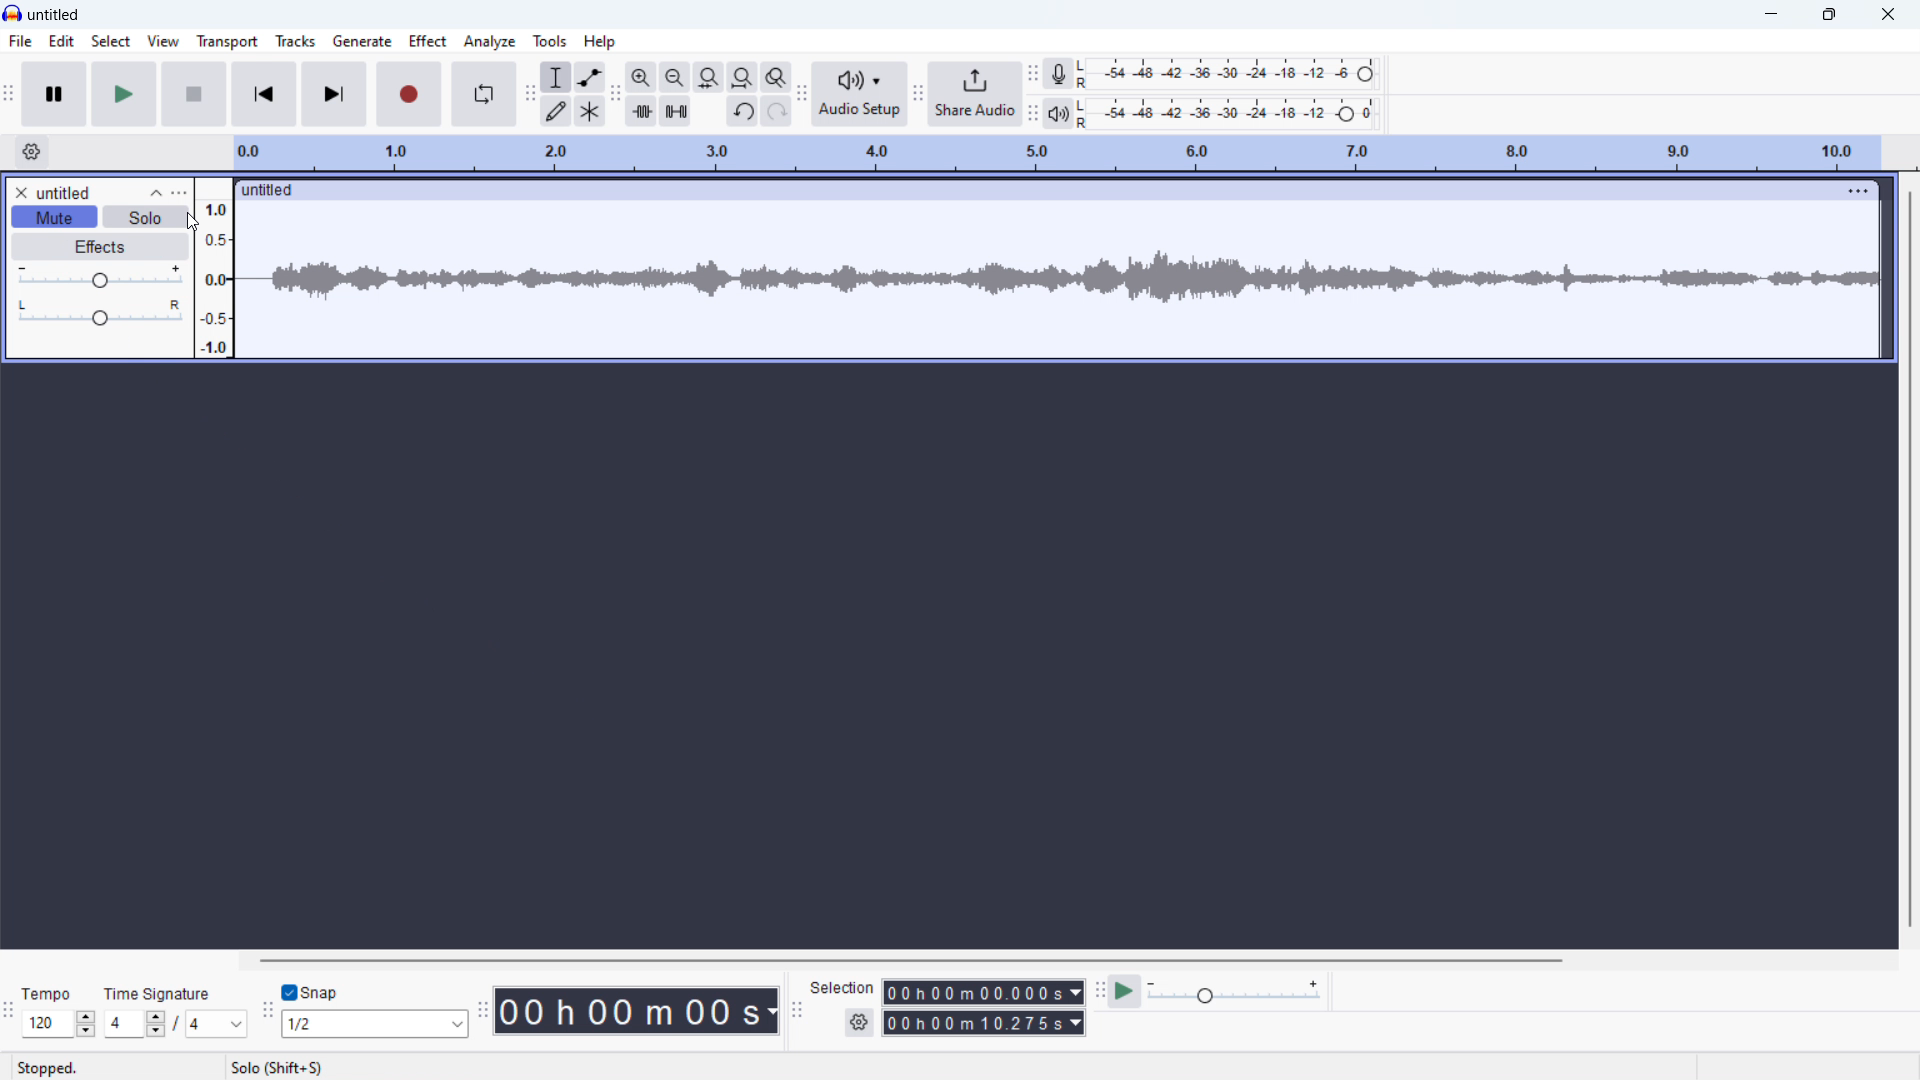  I want to click on playback speed, so click(1236, 991).